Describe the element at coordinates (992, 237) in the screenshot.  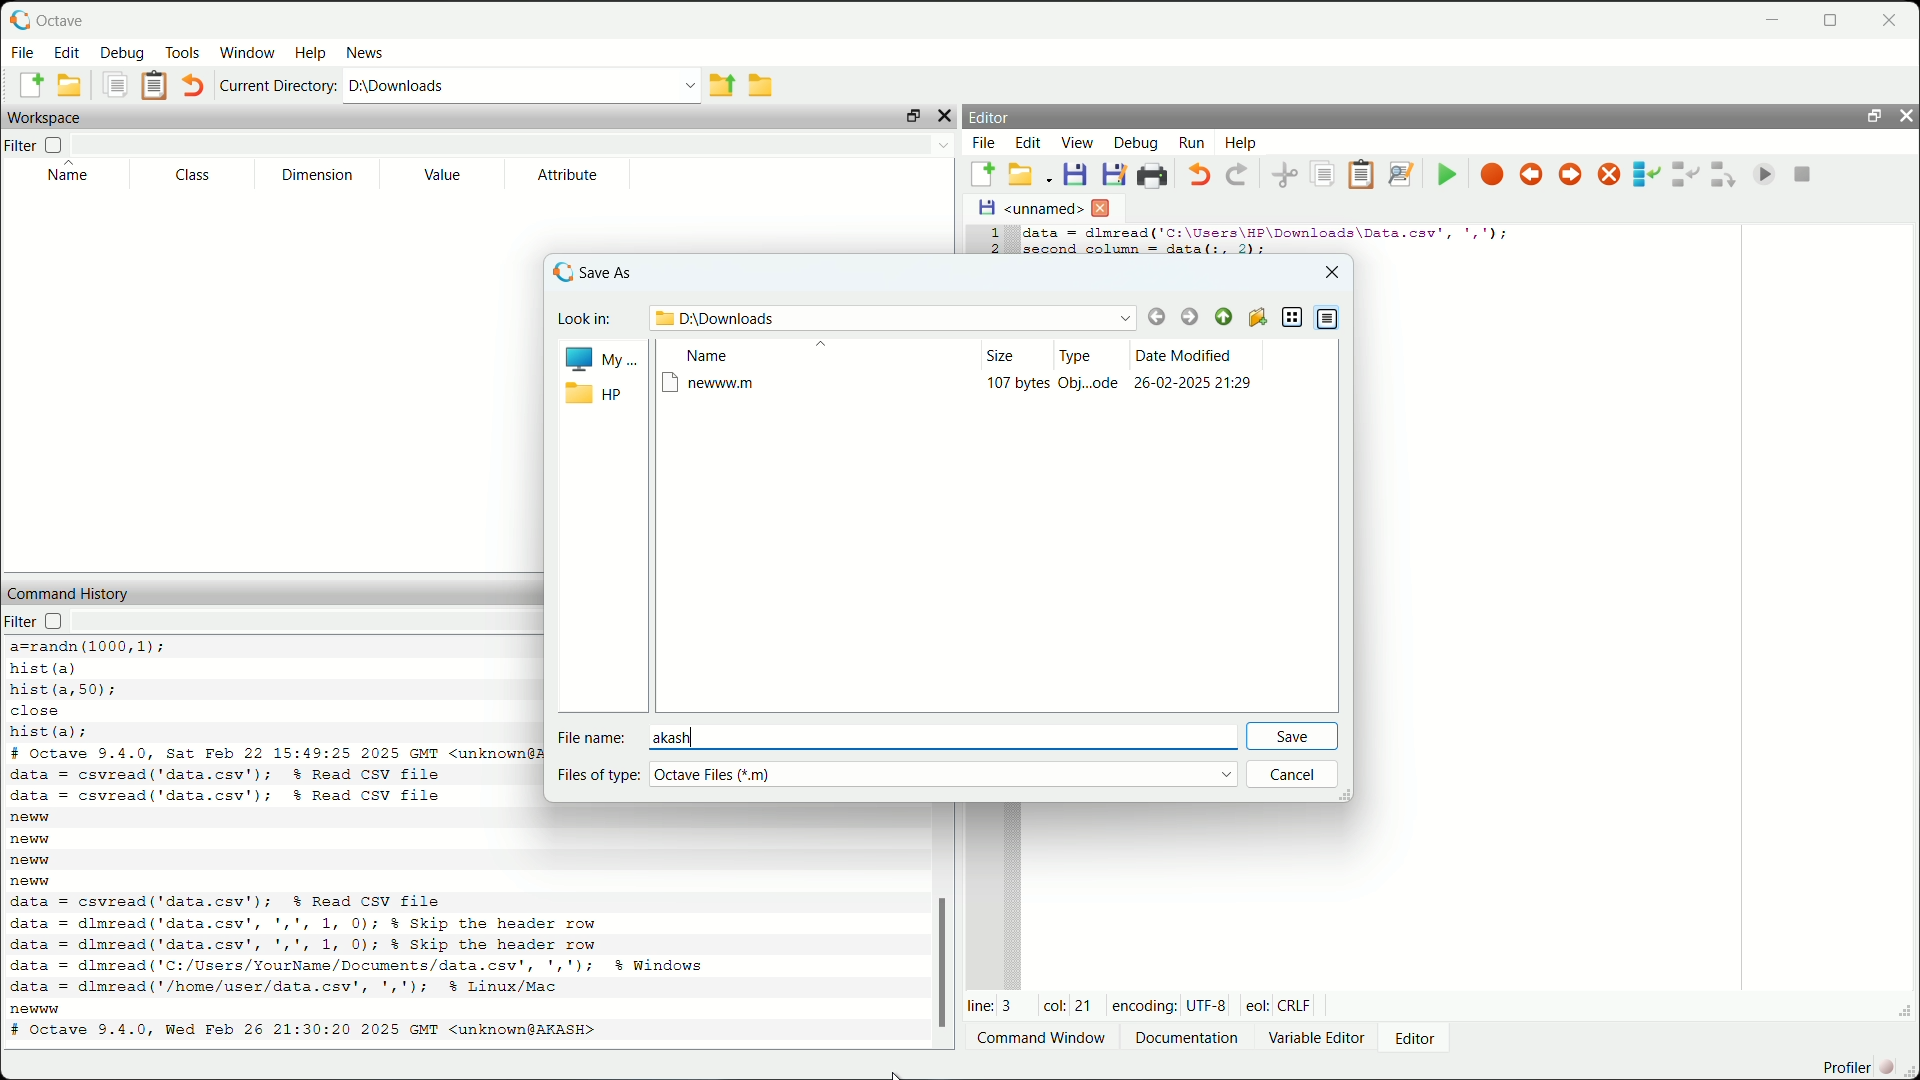
I see `serial numbers` at that location.